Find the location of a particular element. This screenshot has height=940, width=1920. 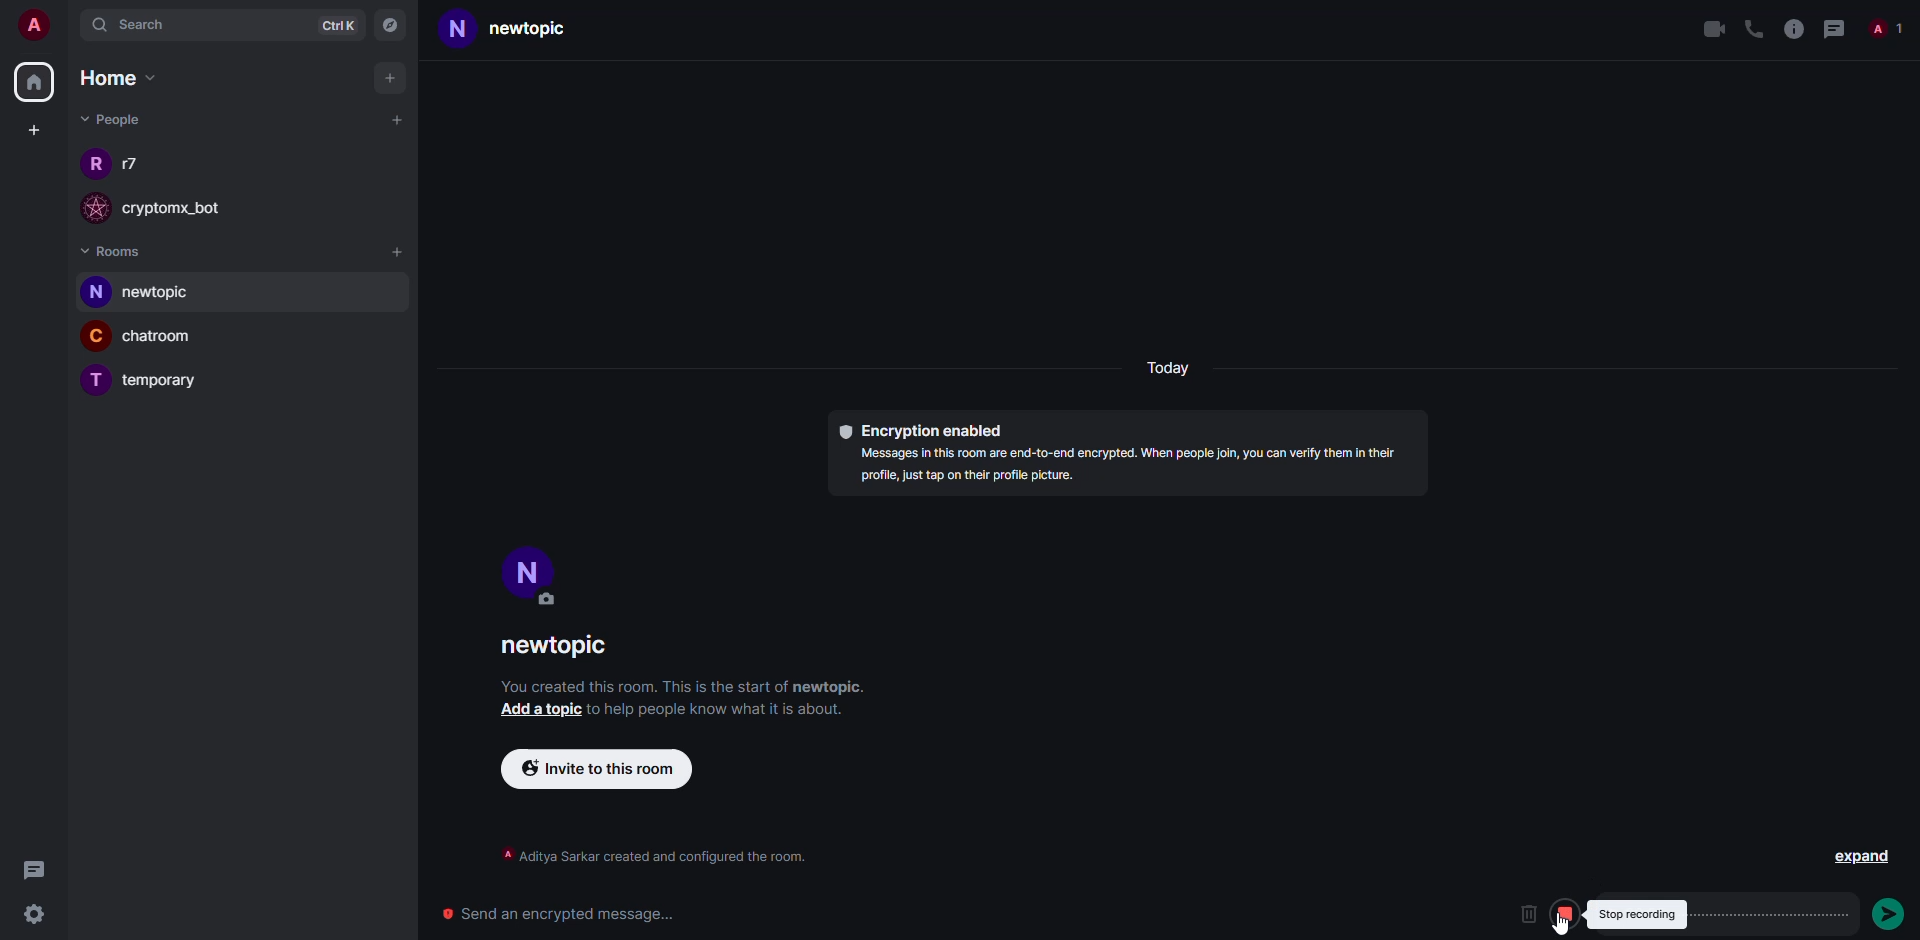

home is located at coordinates (124, 77).